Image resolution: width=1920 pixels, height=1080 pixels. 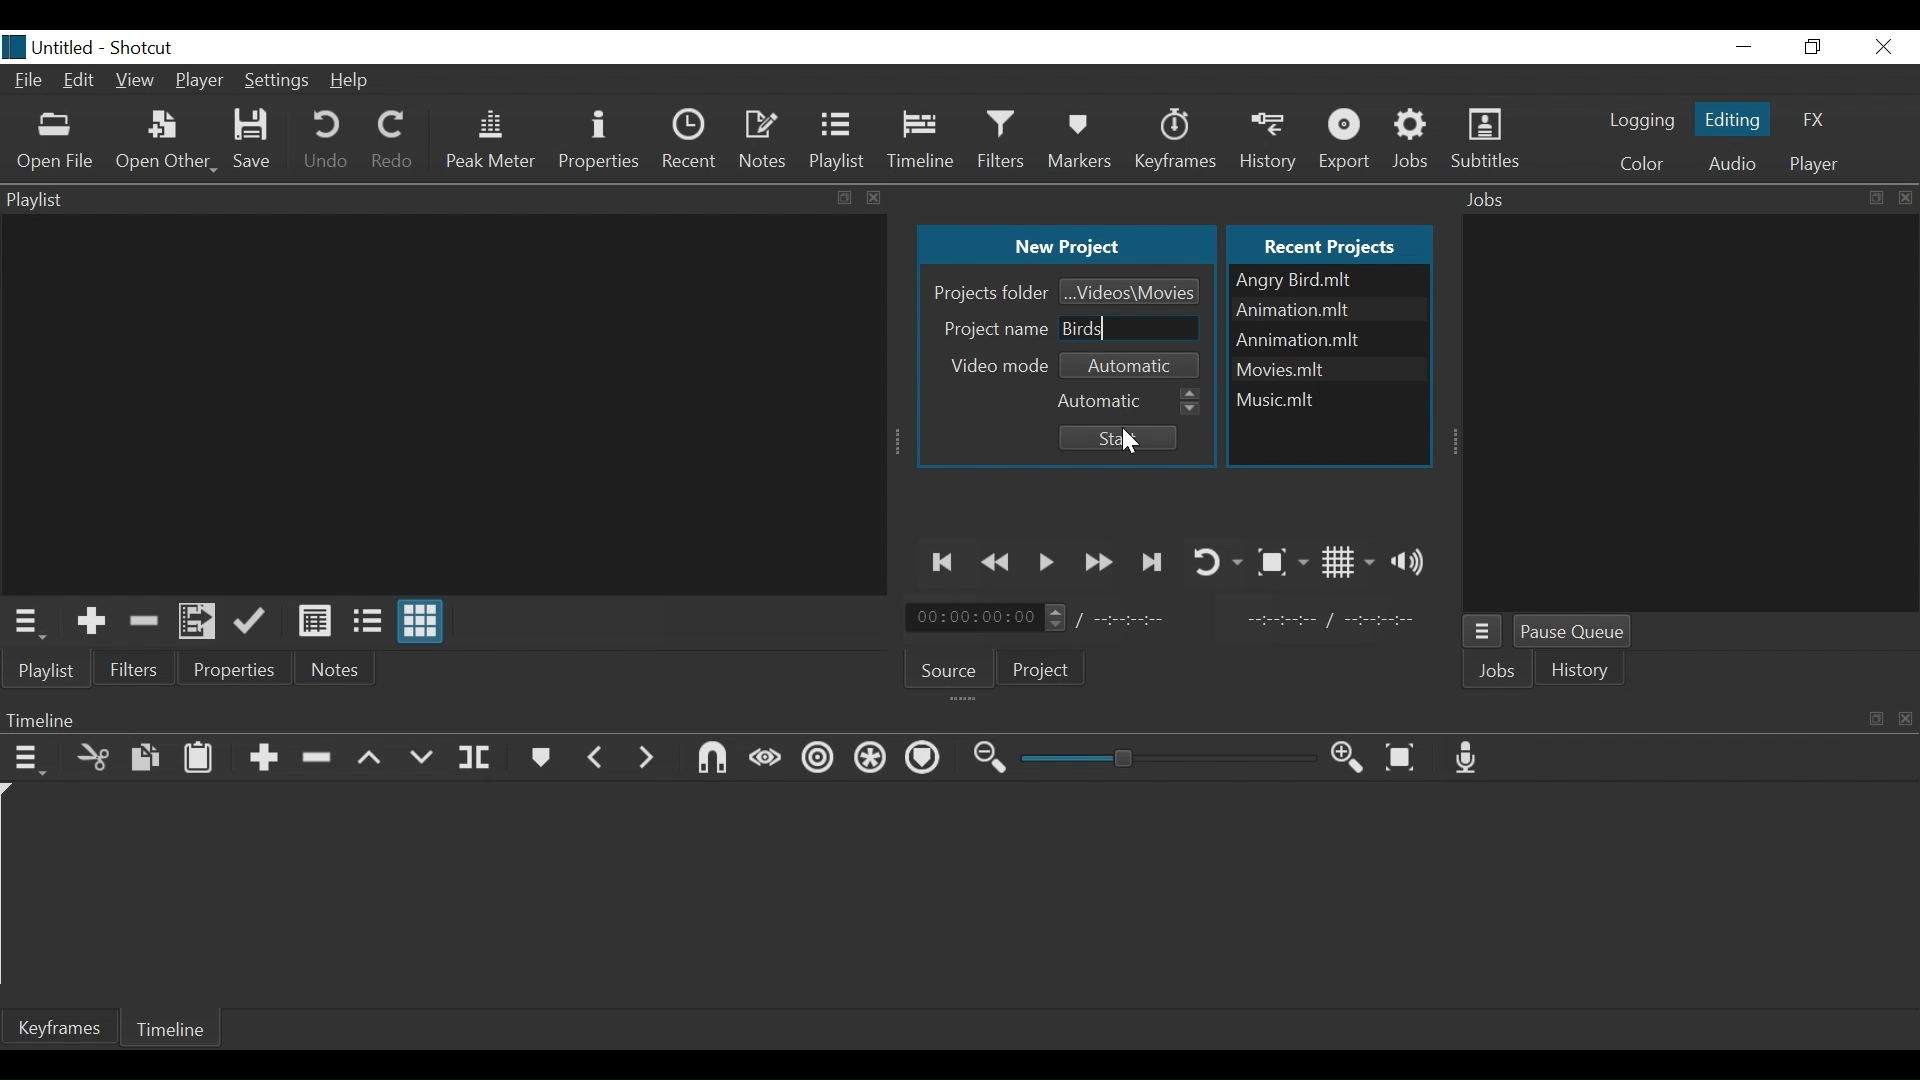 I want to click on Player, so click(x=201, y=80).